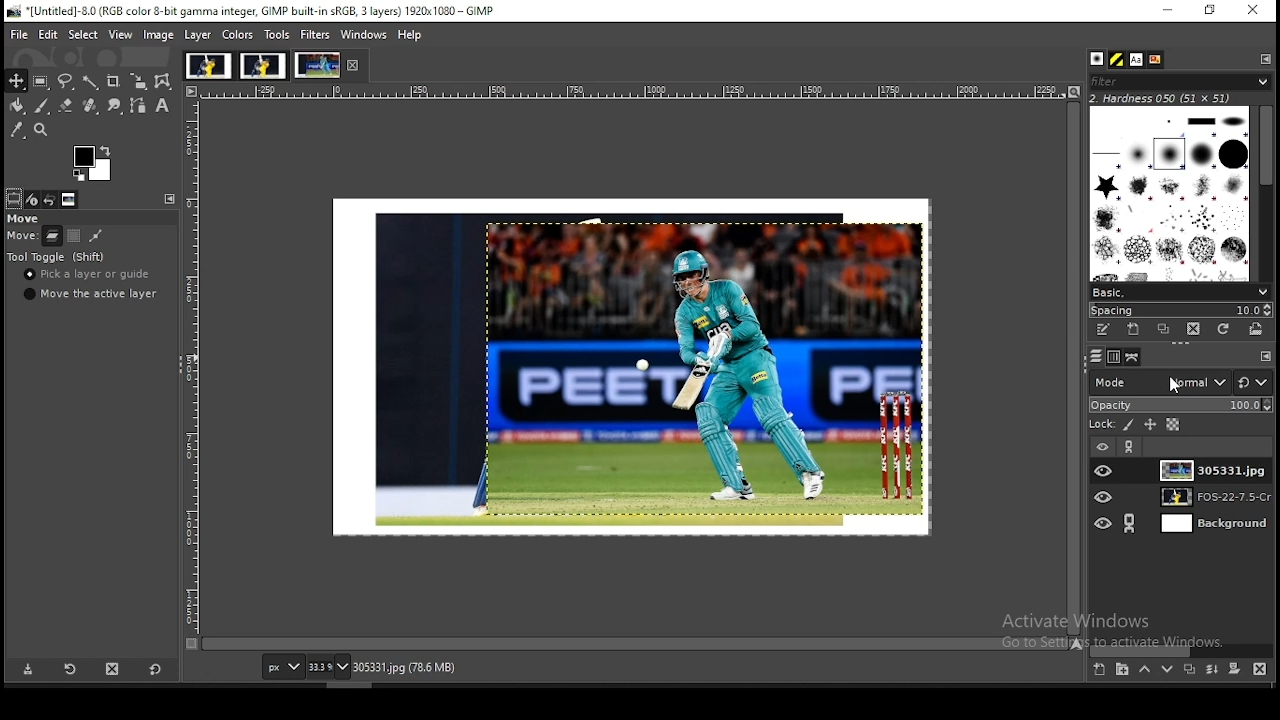 Image resolution: width=1280 pixels, height=720 pixels. I want to click on select, so click(84, 35).